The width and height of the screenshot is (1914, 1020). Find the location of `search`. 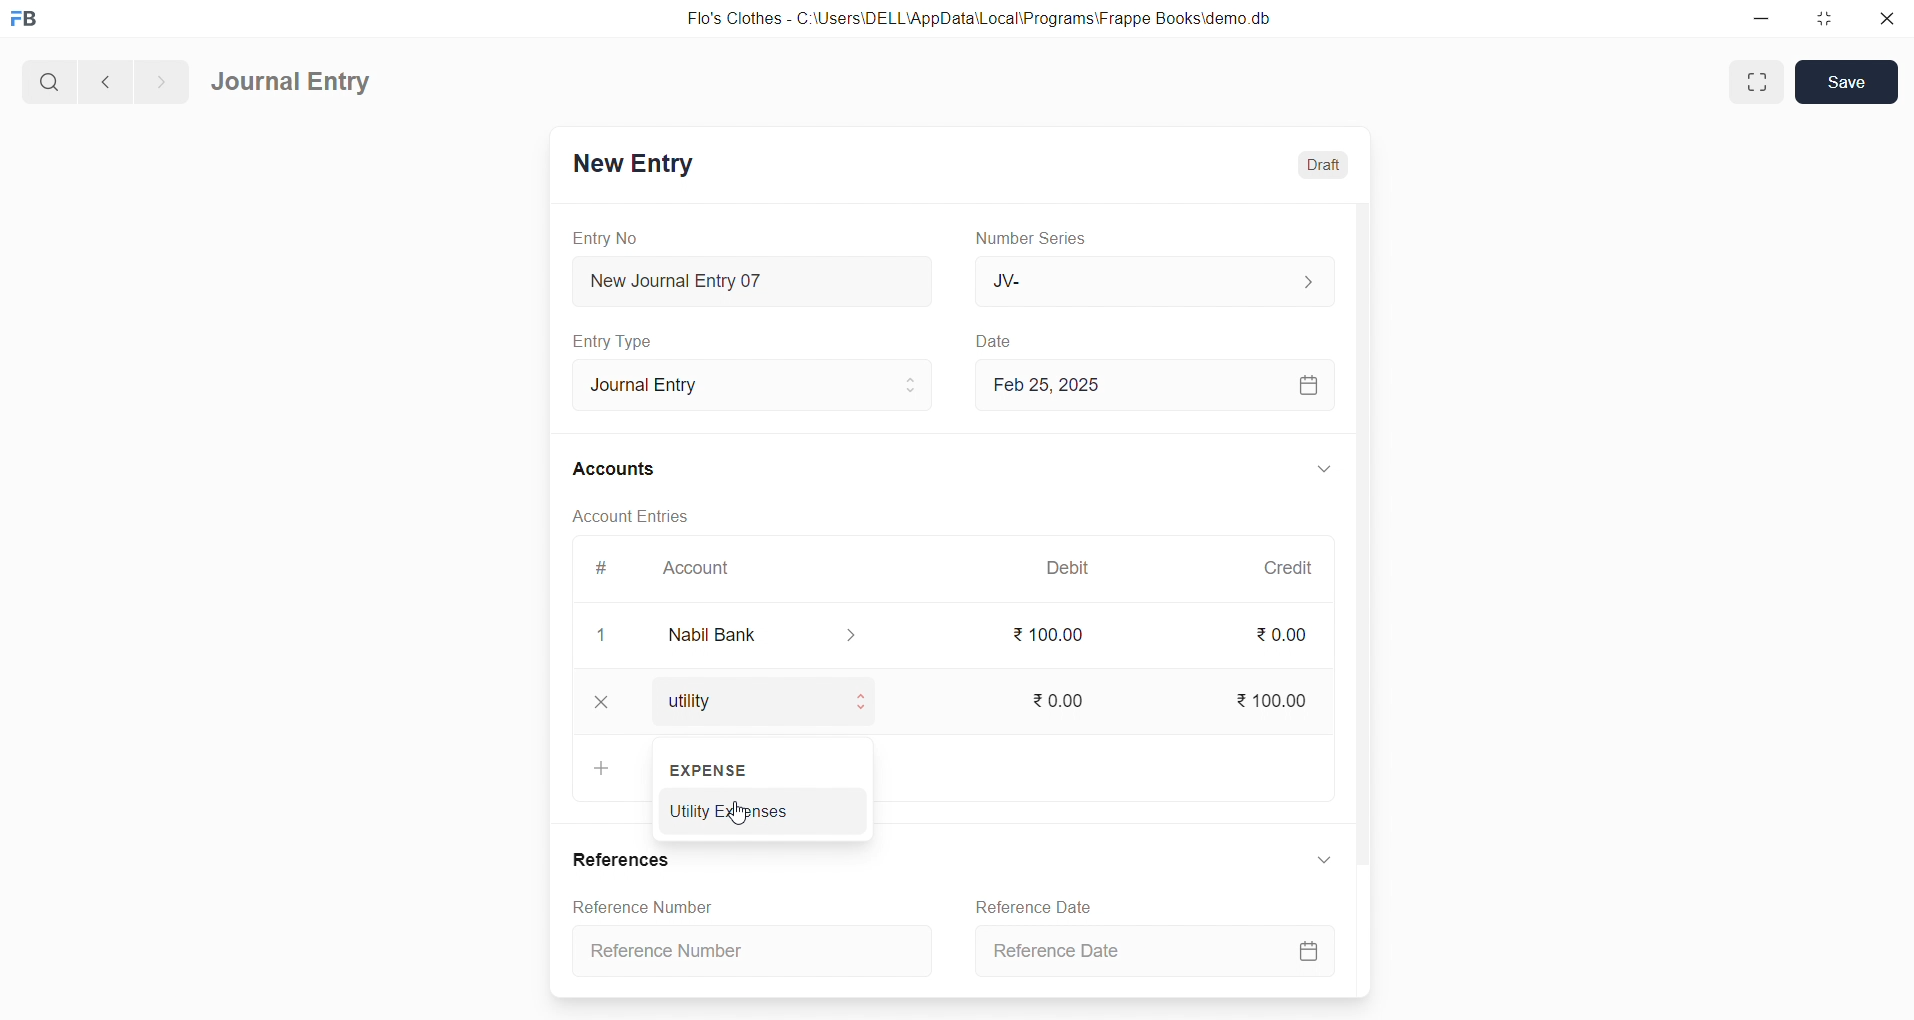

search is located at coordinates (47, 79).